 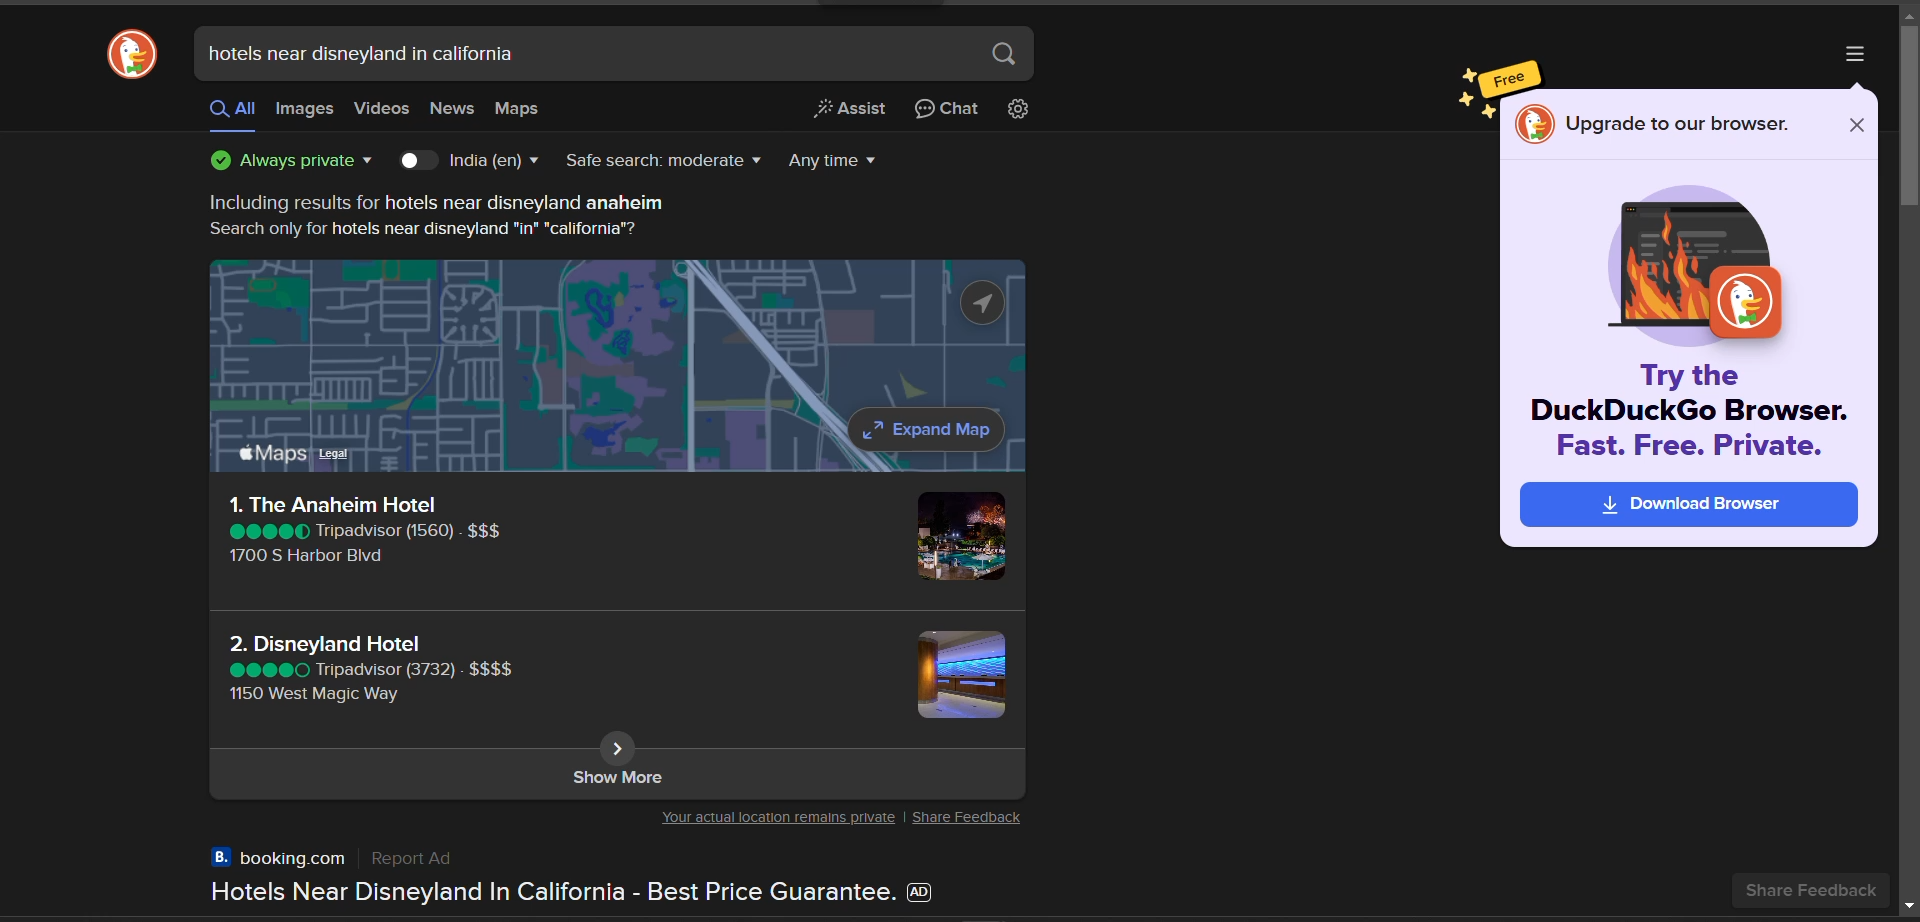 What do you see at coordinates (959, 539) in the screenshot?
I see `image` at bounding box center [959, 539].